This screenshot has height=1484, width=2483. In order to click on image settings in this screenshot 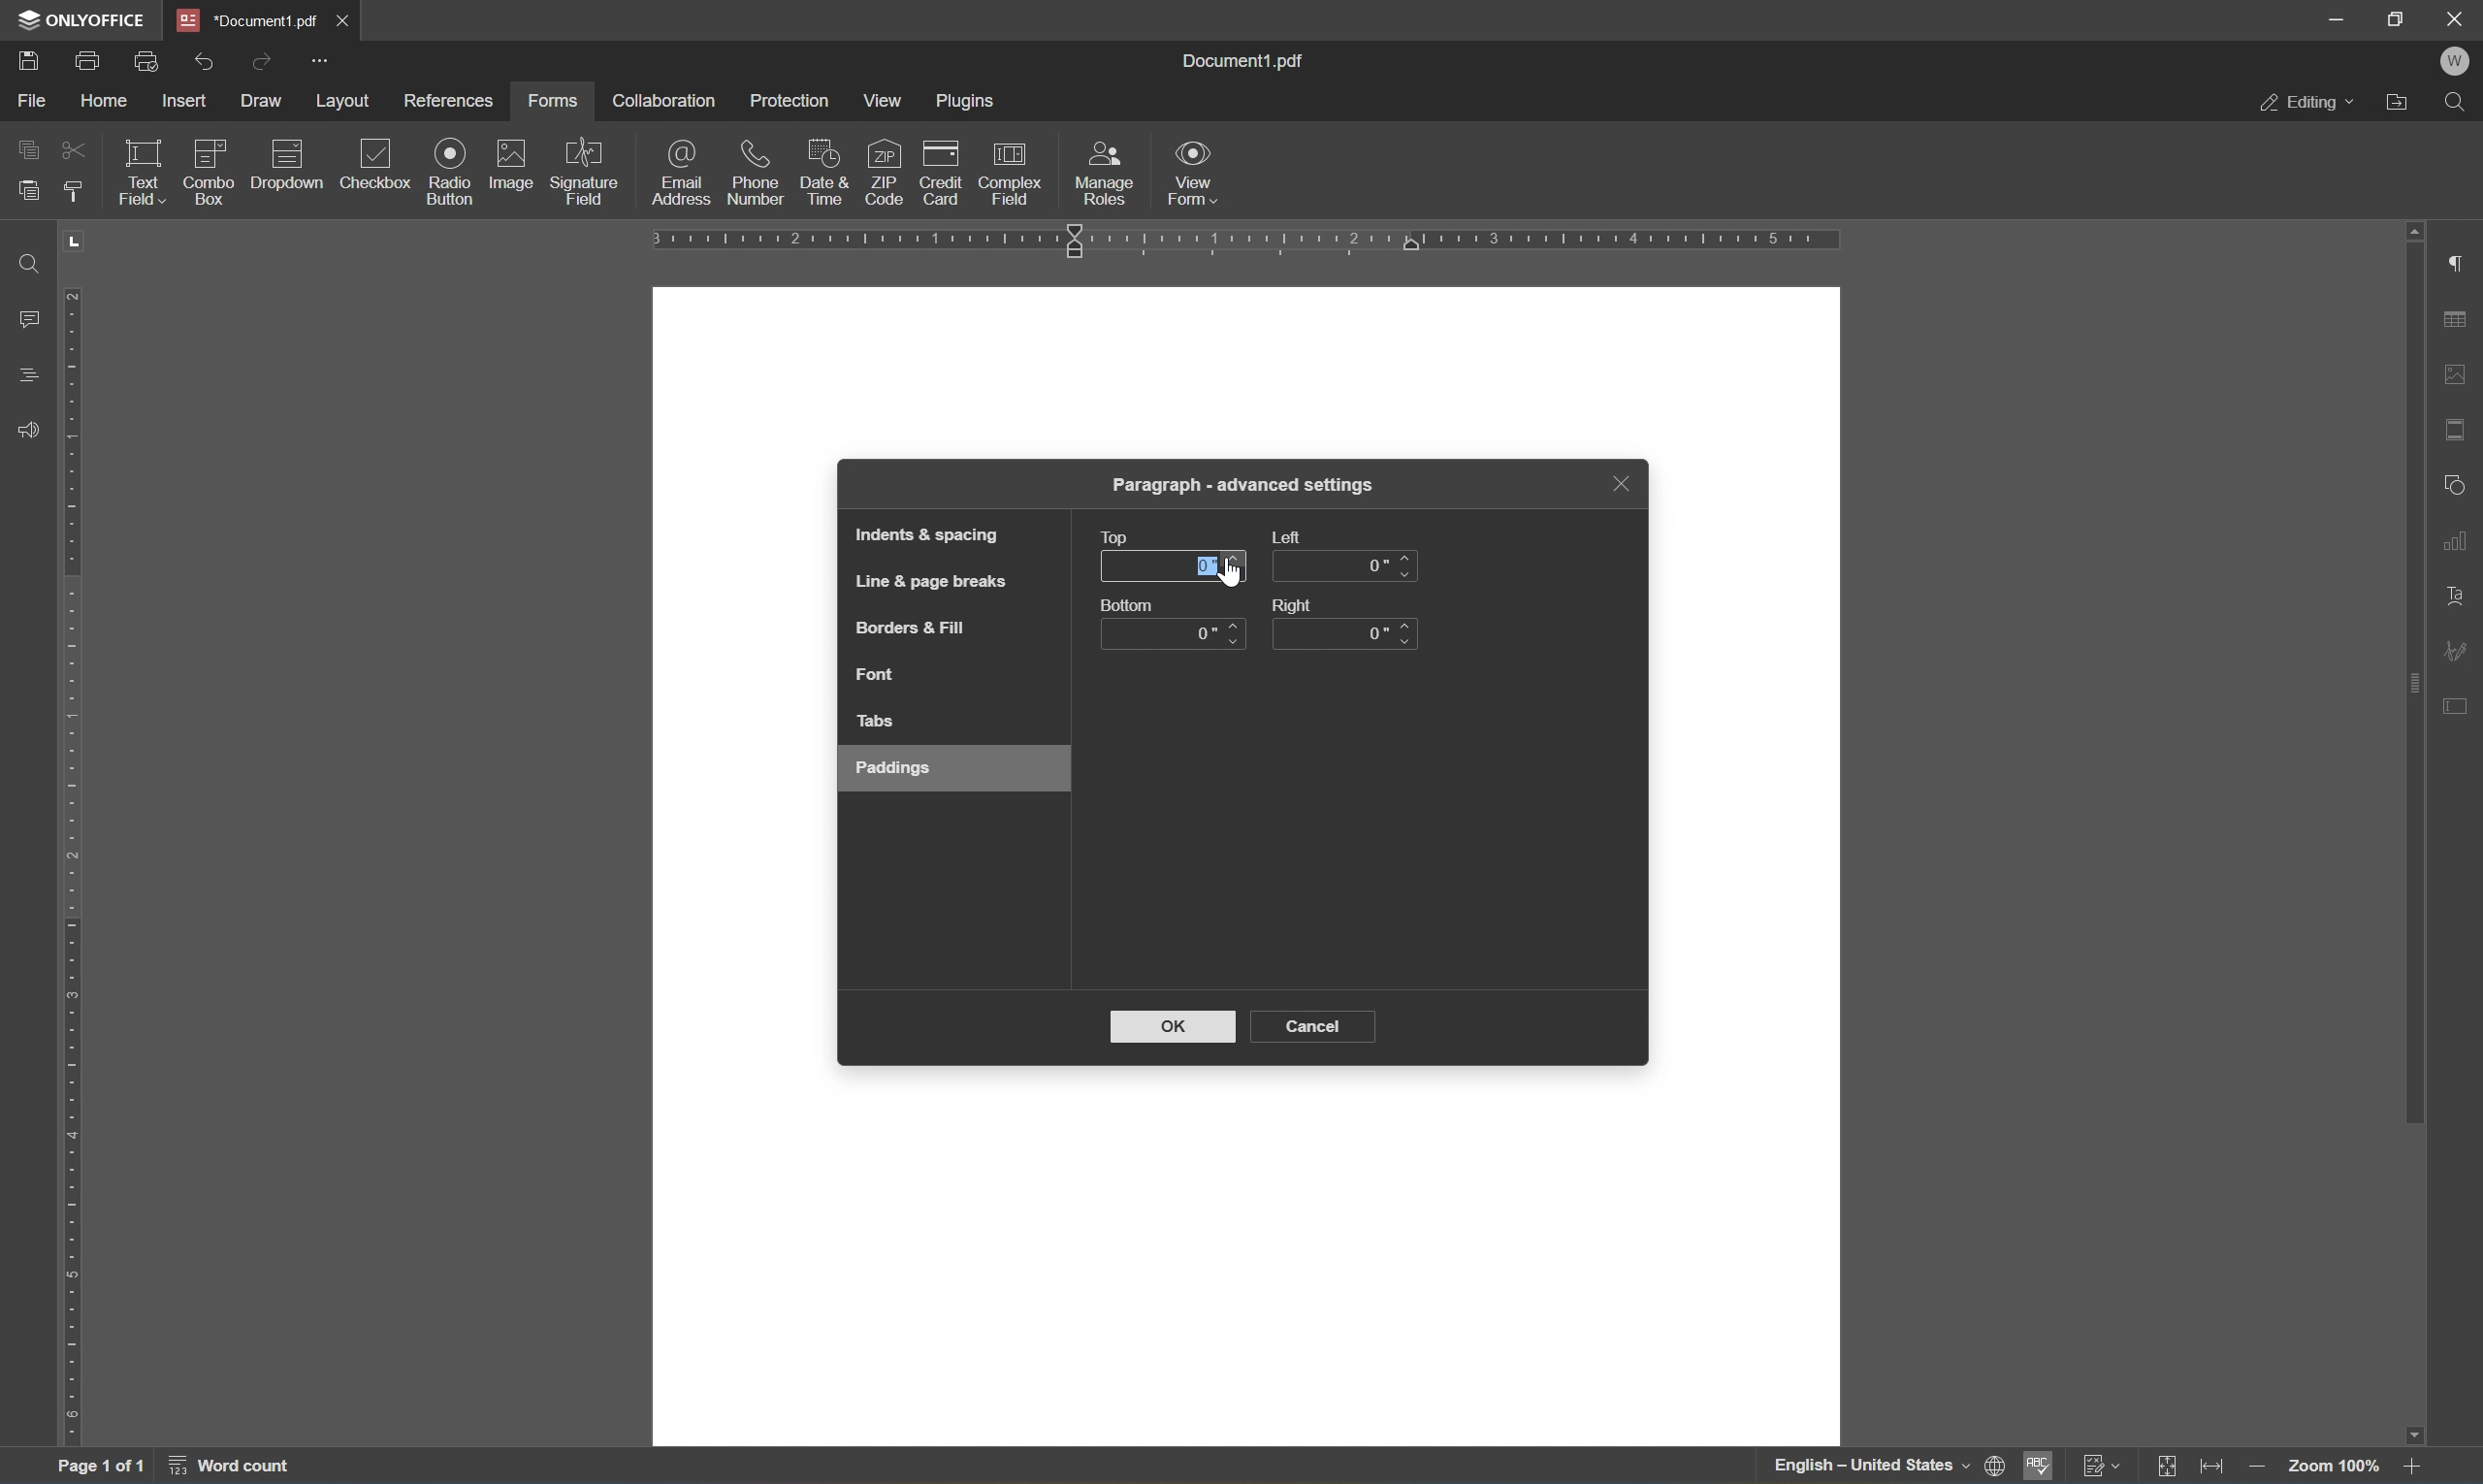, I will do `click(2457, 378)`.